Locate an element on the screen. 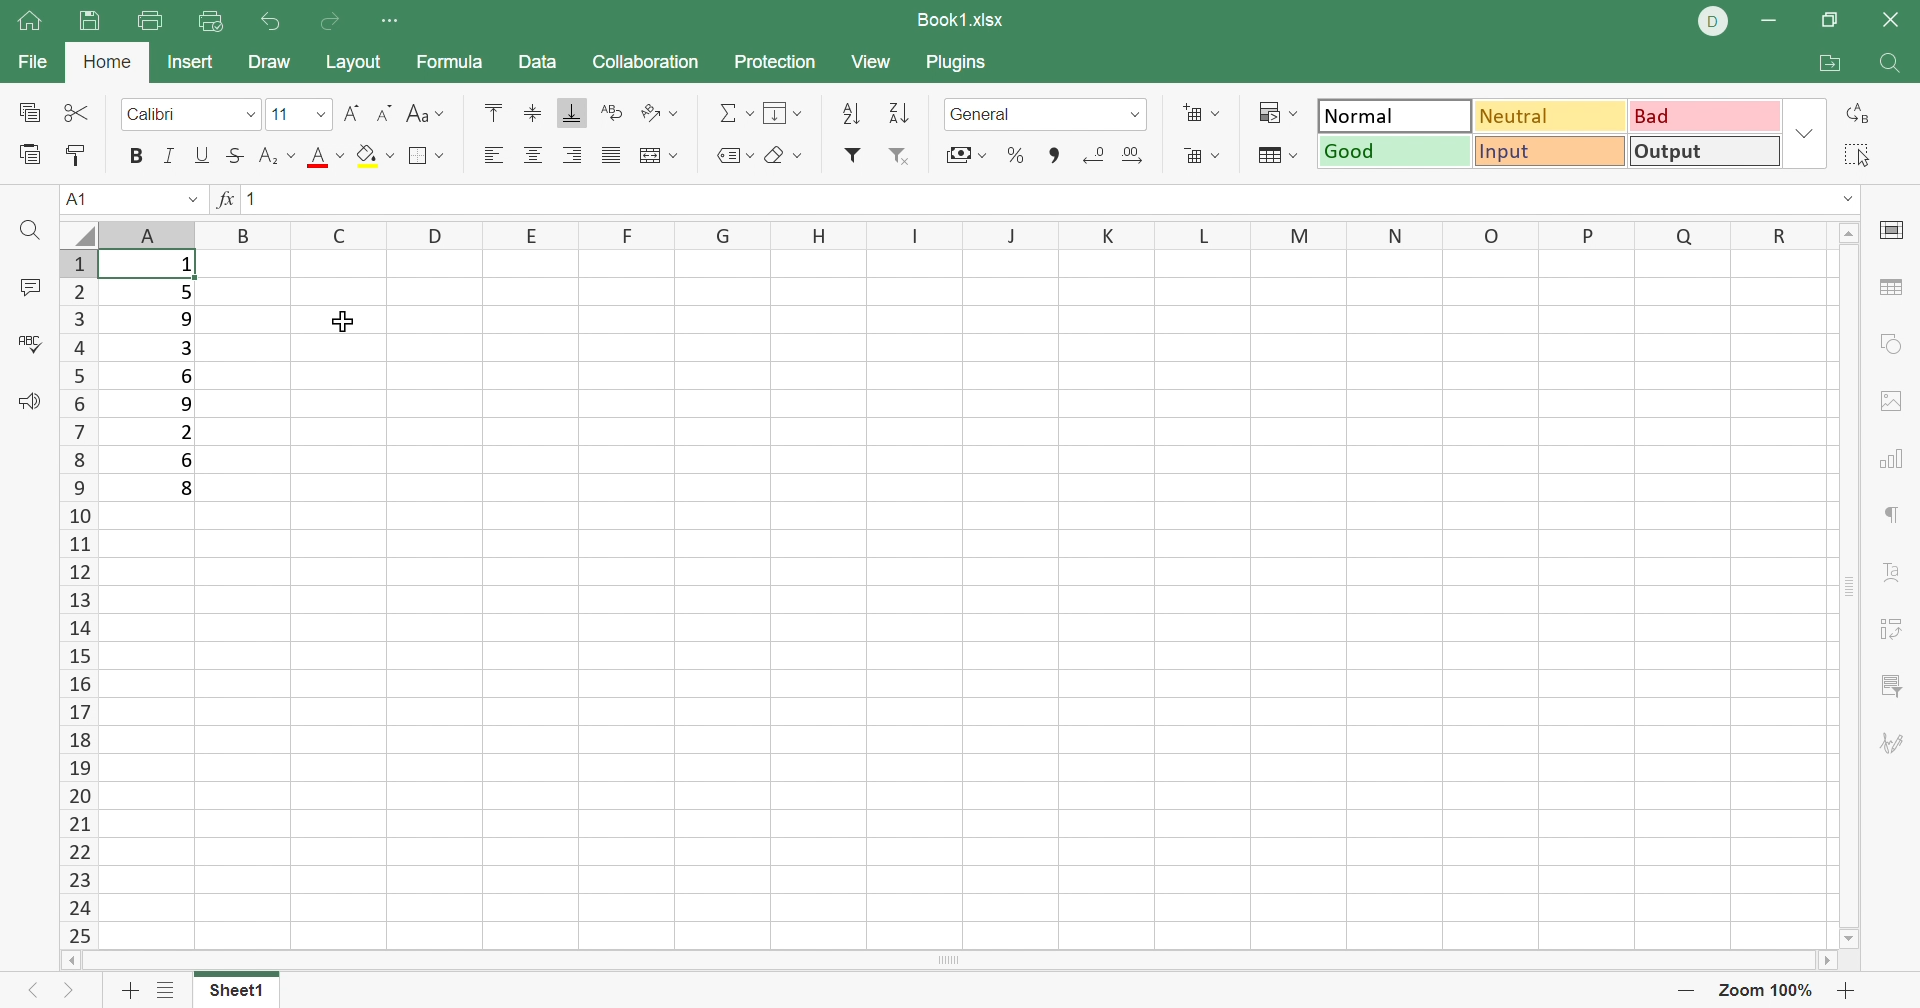  Bold is located at coordinates (137, 156).